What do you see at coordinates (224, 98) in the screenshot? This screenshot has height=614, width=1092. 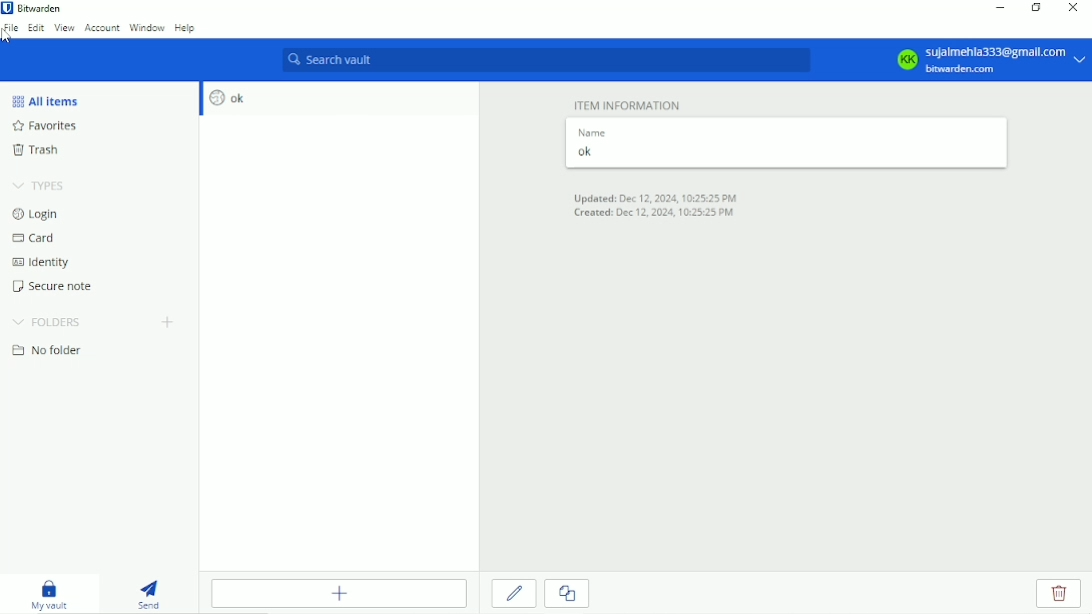 I see `ok` at bounding box center [224, 98].